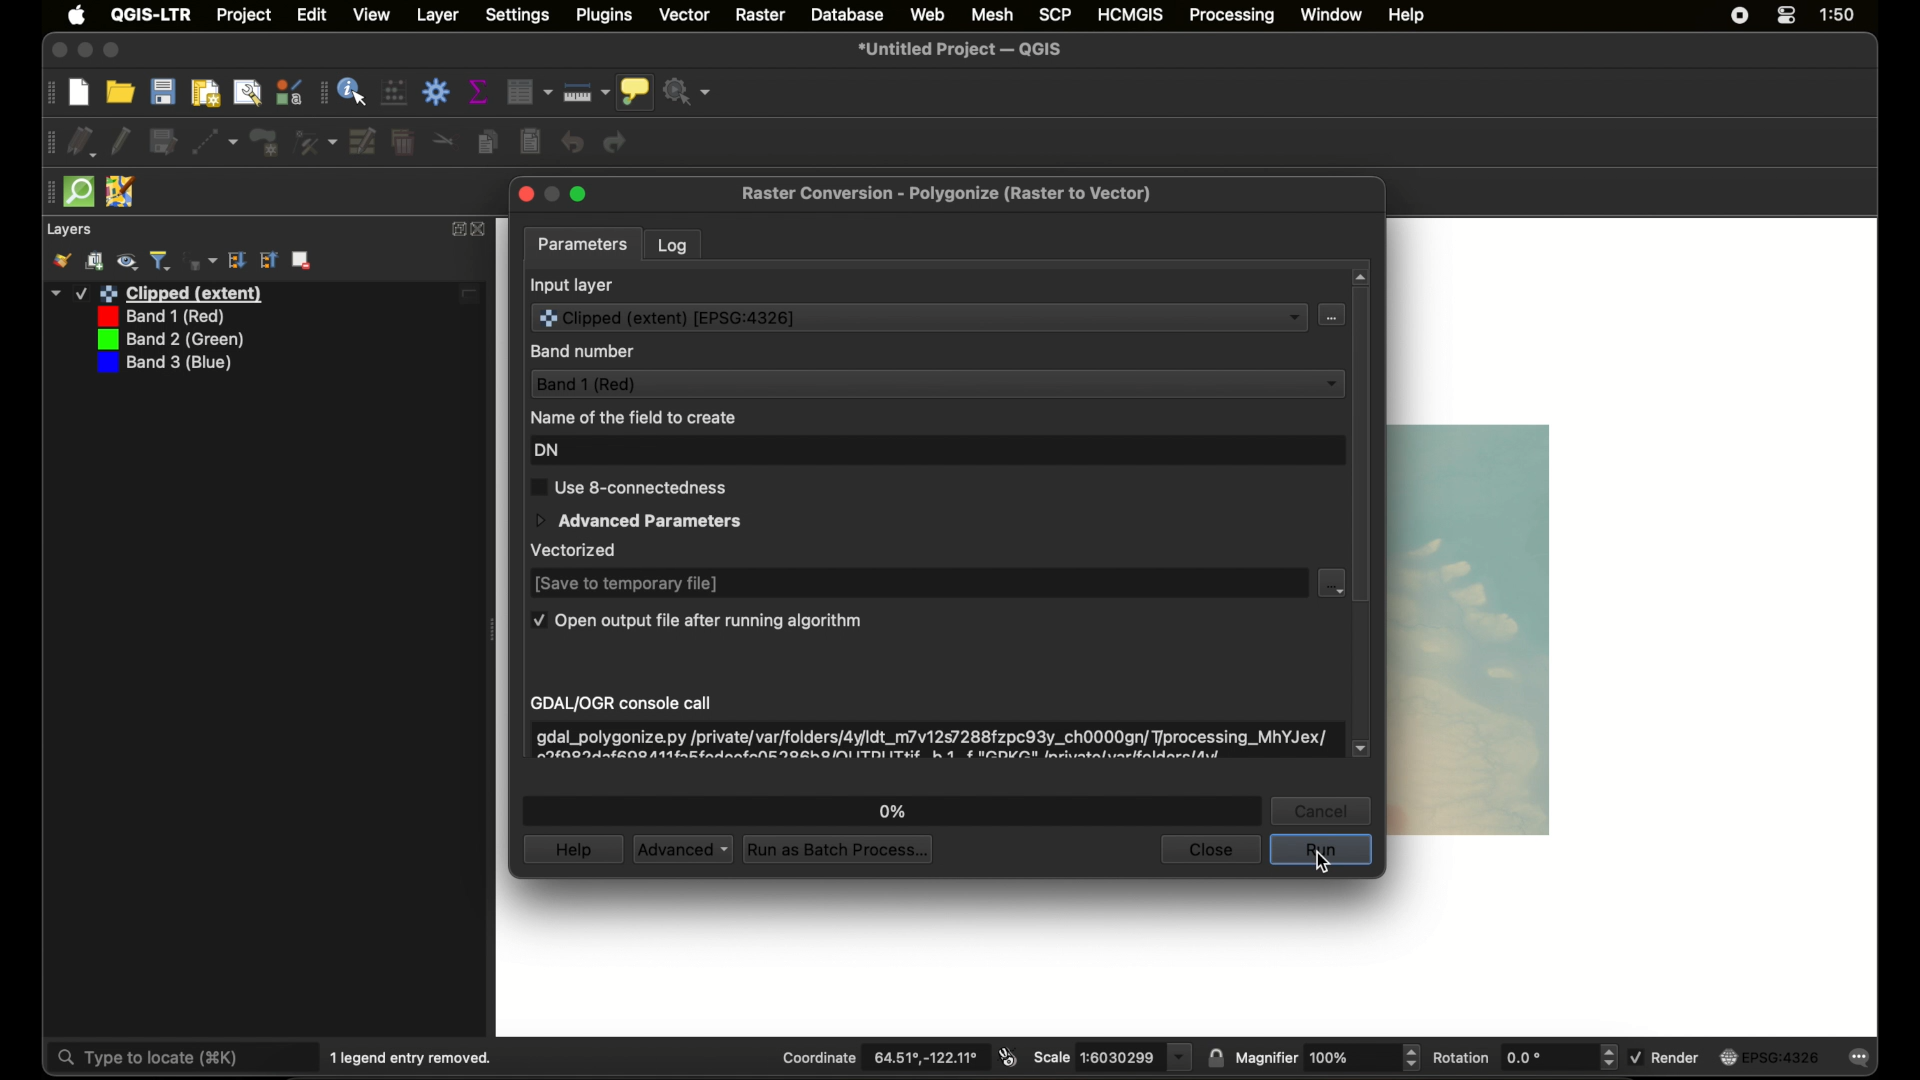 Image resolution: width=1920 pixels, height=1080 pixels. What do you see at coordinates (161, 261) in the screenshot?
I see `filter legend` at bounding box center [161, 261].